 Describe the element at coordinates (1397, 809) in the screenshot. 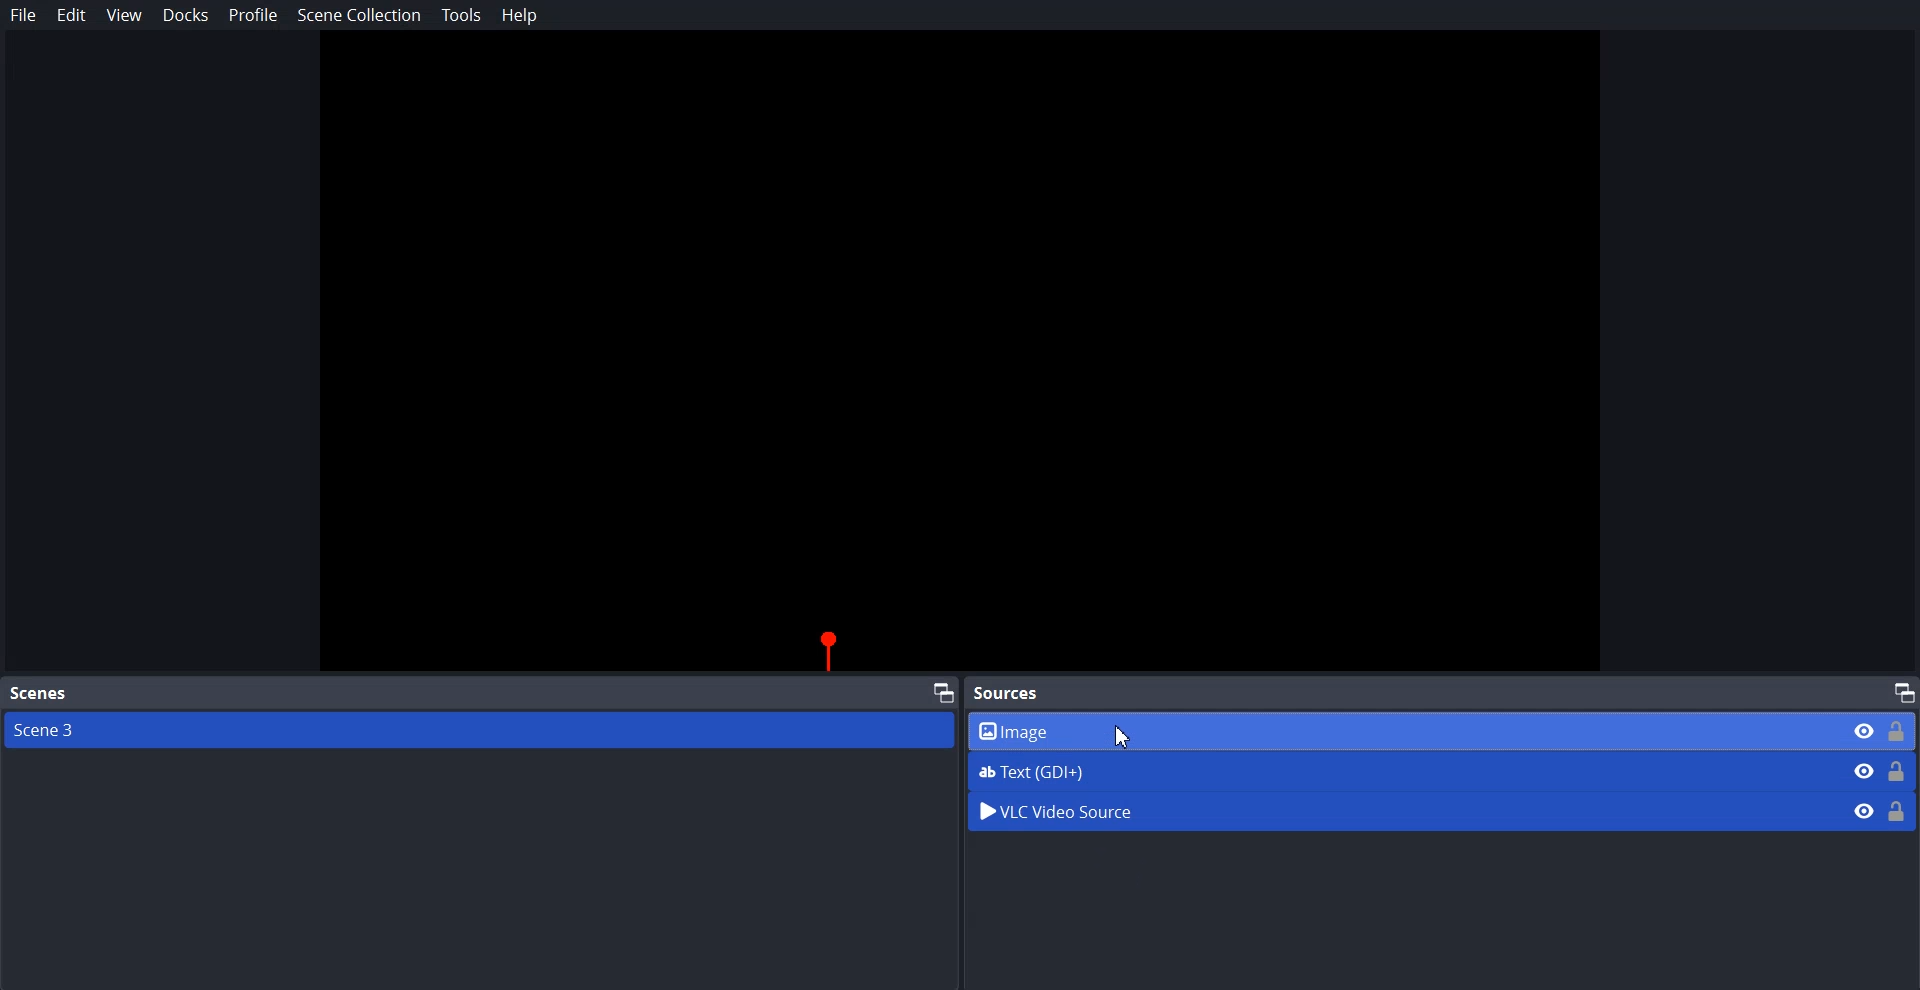

I see `VLC Video Source` at that location.